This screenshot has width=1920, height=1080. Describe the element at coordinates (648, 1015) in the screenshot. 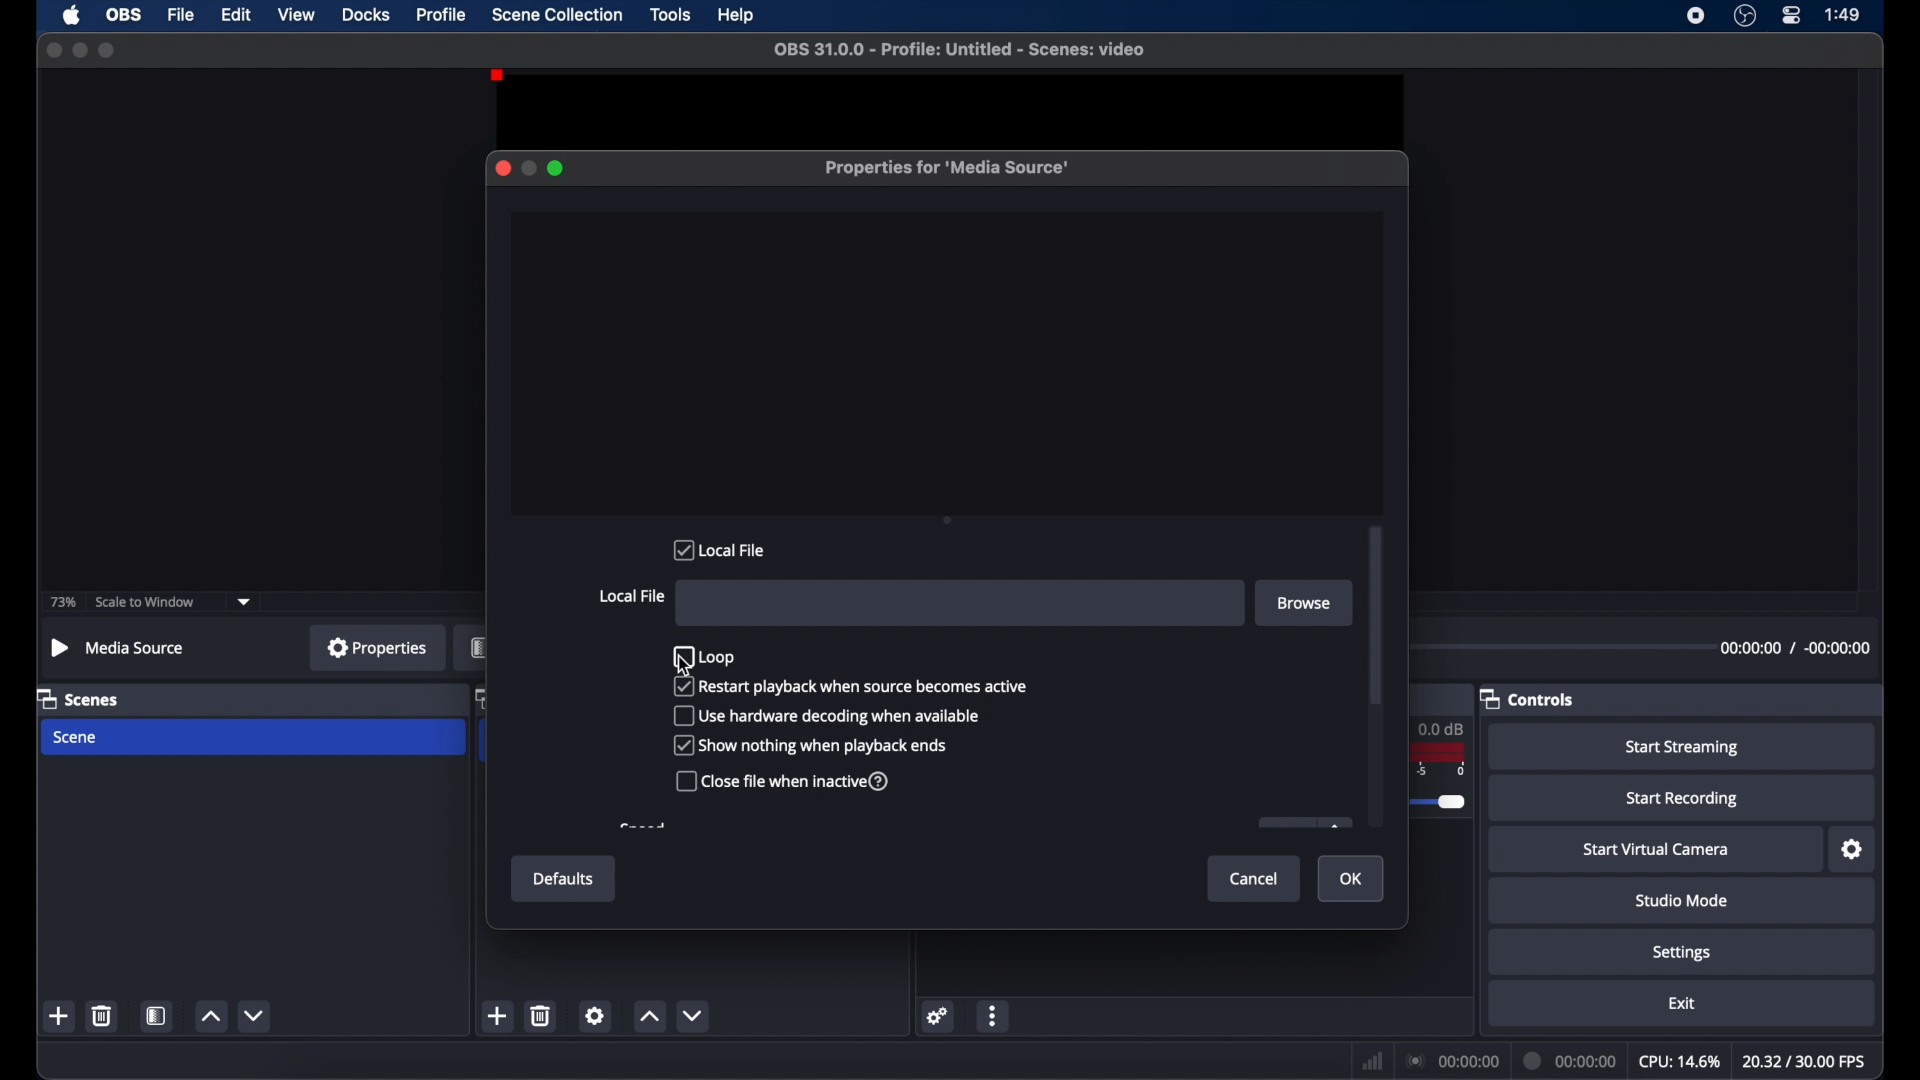

I see `increment` at that location.